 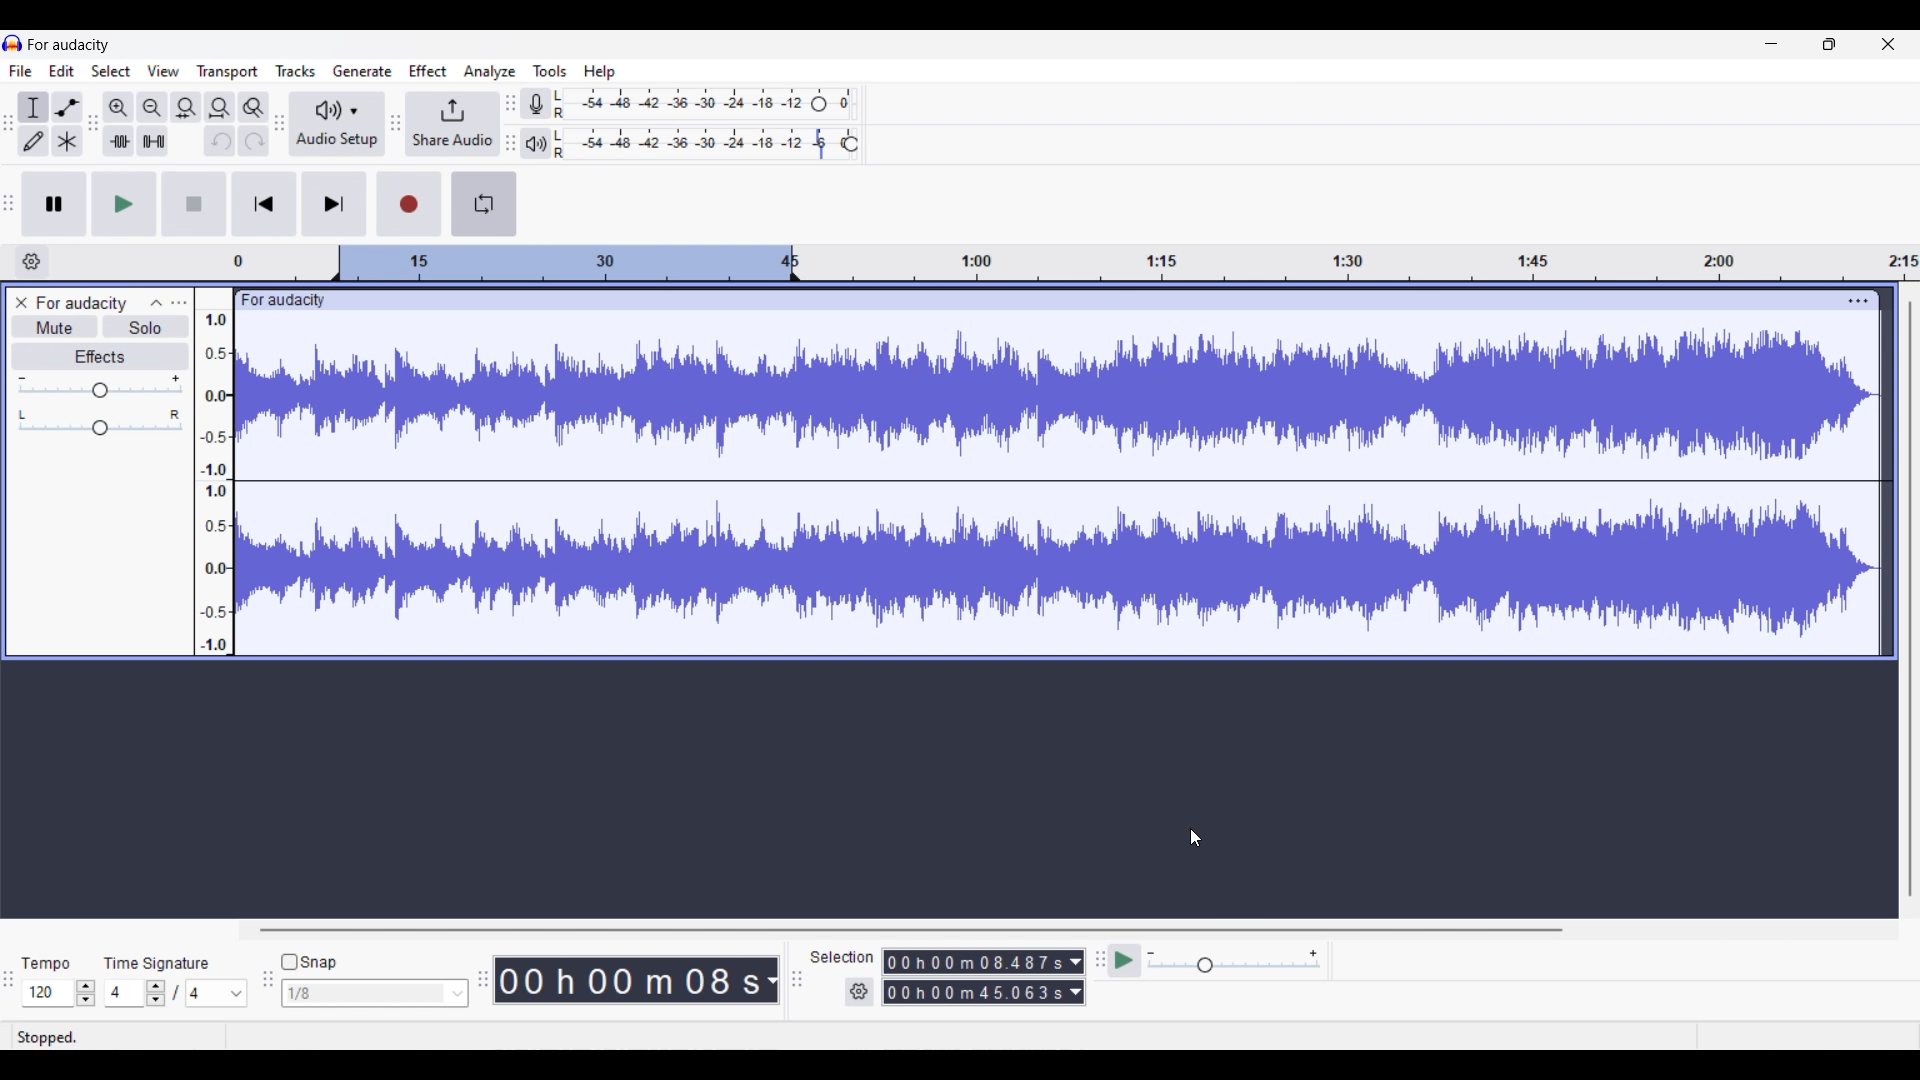 What do you see at coordinates (154, 141) in the screenshot?
I see `Silence audio selection` at bounding box center [154, 141].